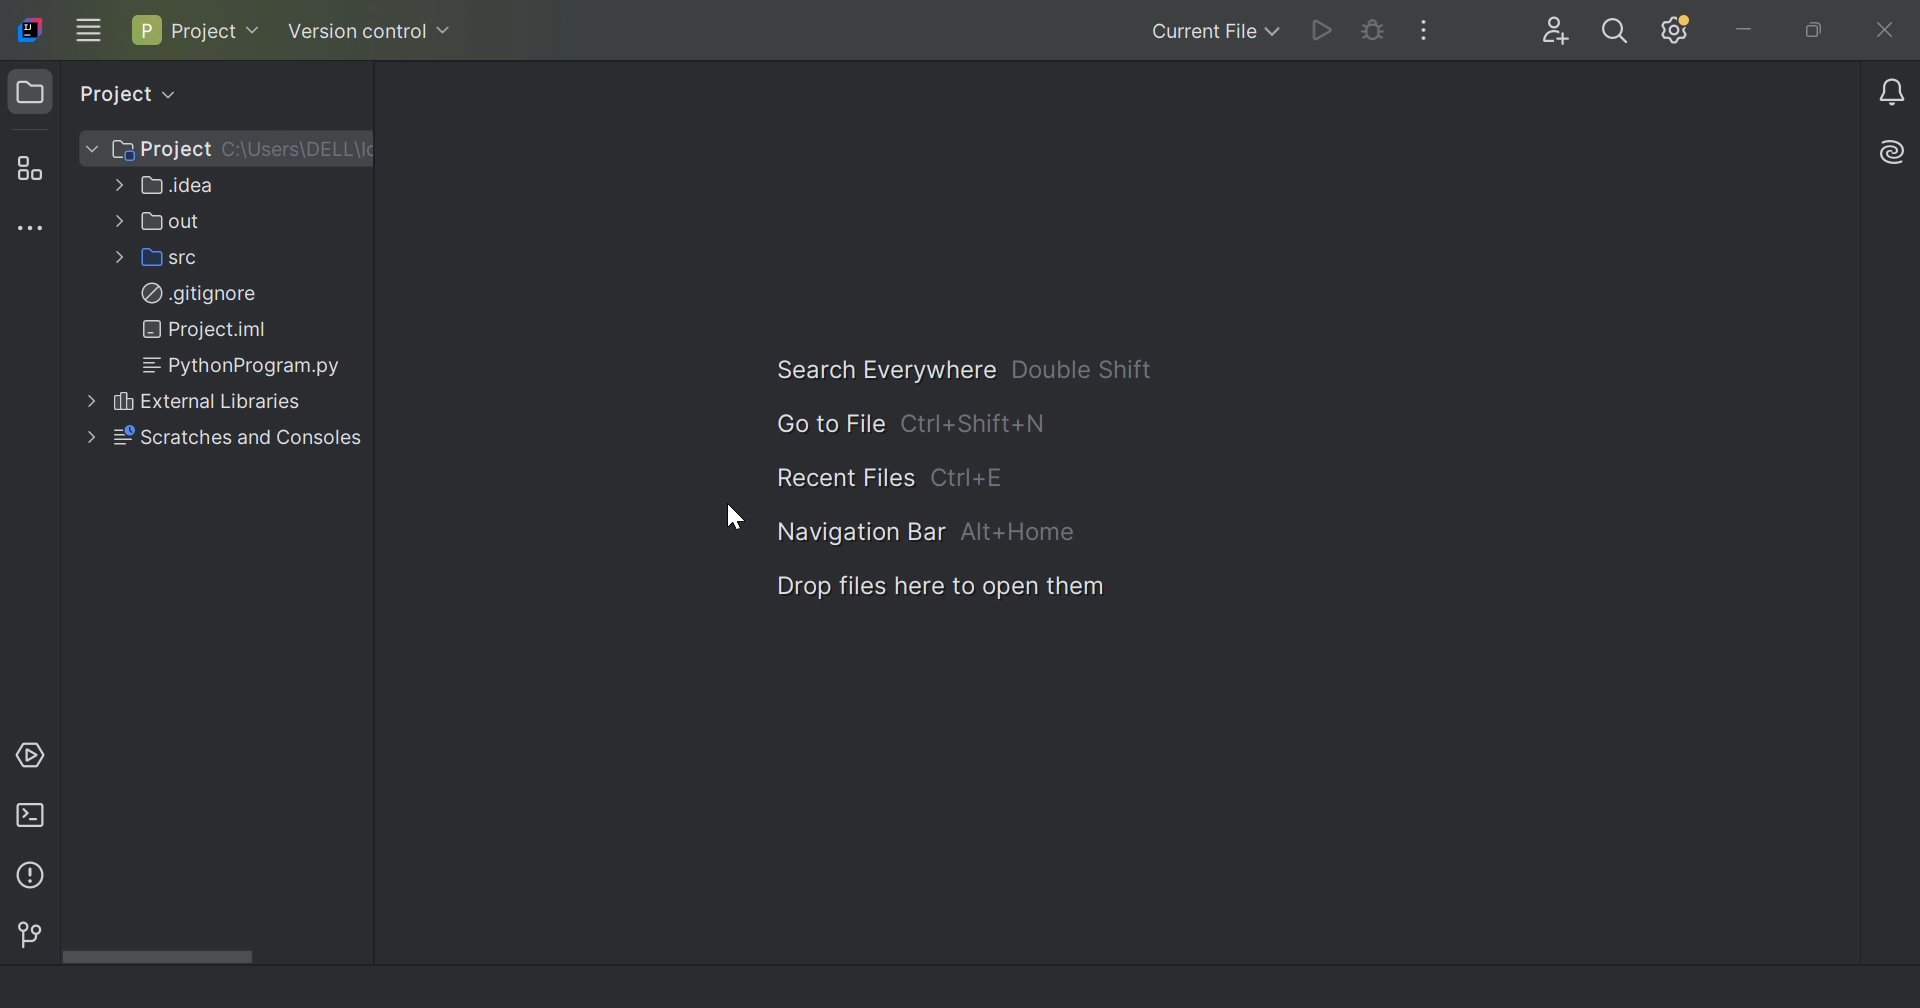  I want to click on .idea, so click(167, 189).